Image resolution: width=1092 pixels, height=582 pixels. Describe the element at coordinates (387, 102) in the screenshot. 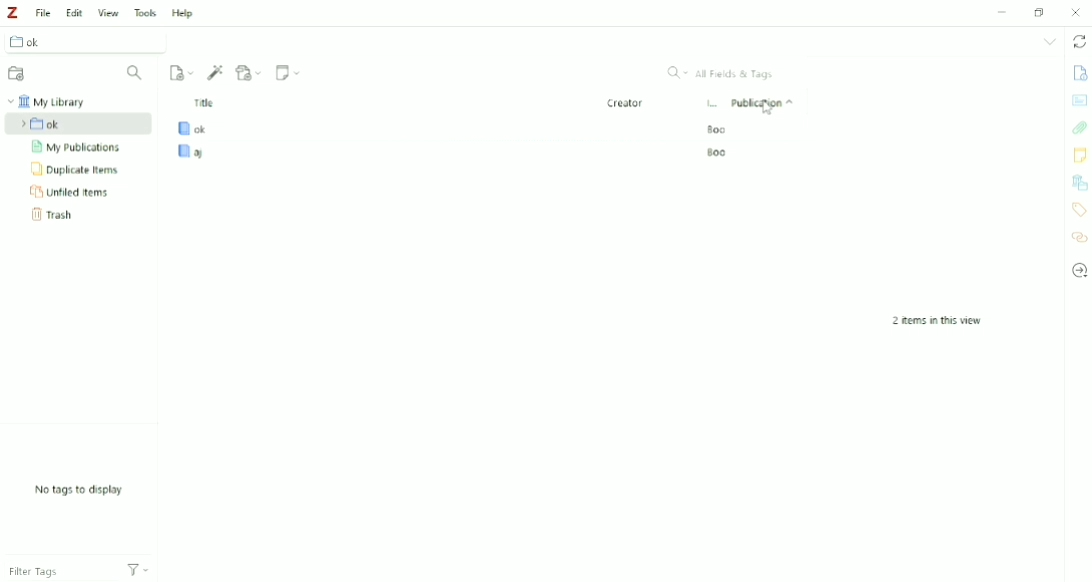

I see `Title` at that location.